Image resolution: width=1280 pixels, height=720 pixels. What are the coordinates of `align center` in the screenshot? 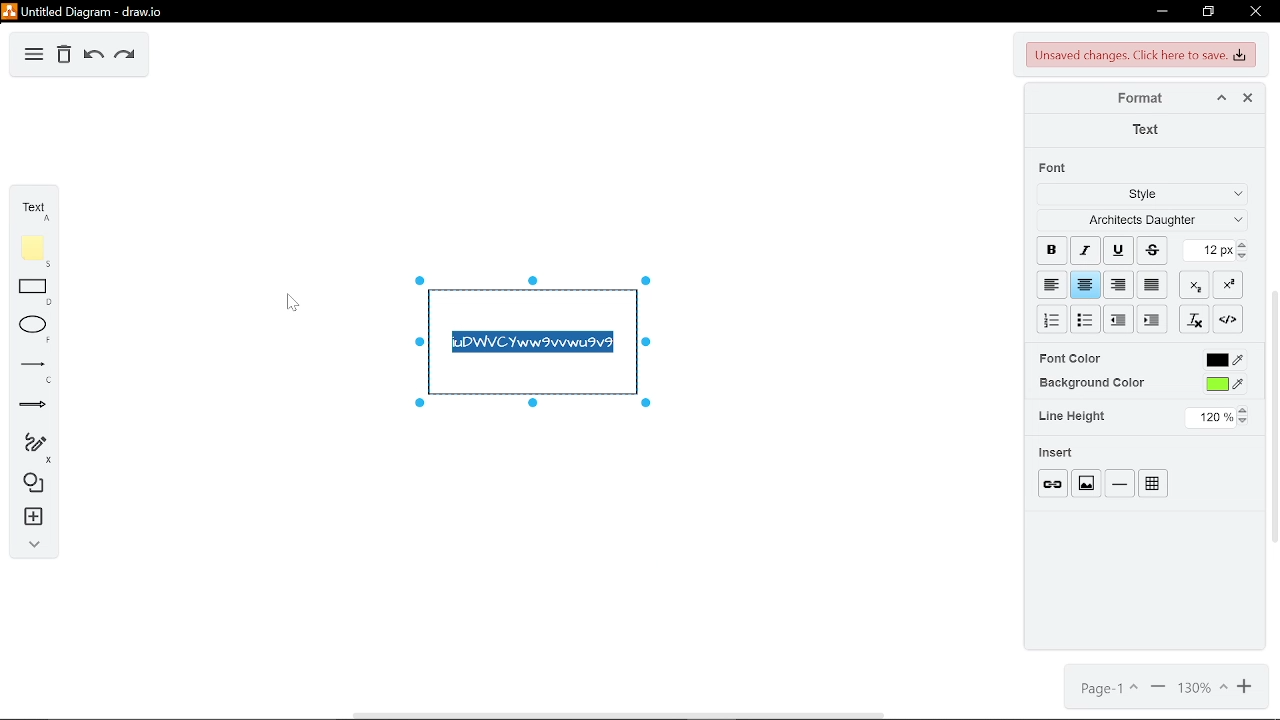 It's located at (1086, 284).